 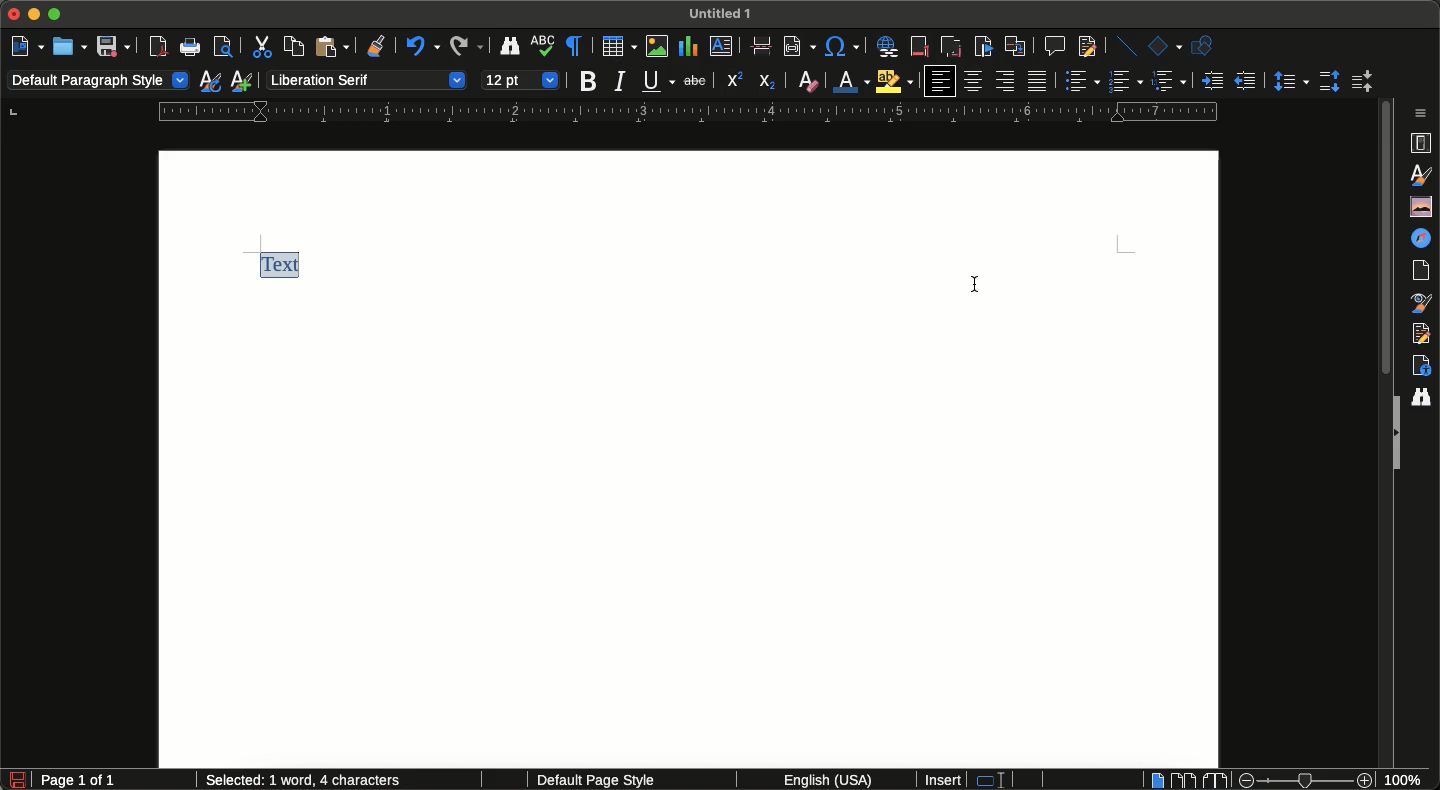 I want to click on Copy, so click(x=291, y=46).